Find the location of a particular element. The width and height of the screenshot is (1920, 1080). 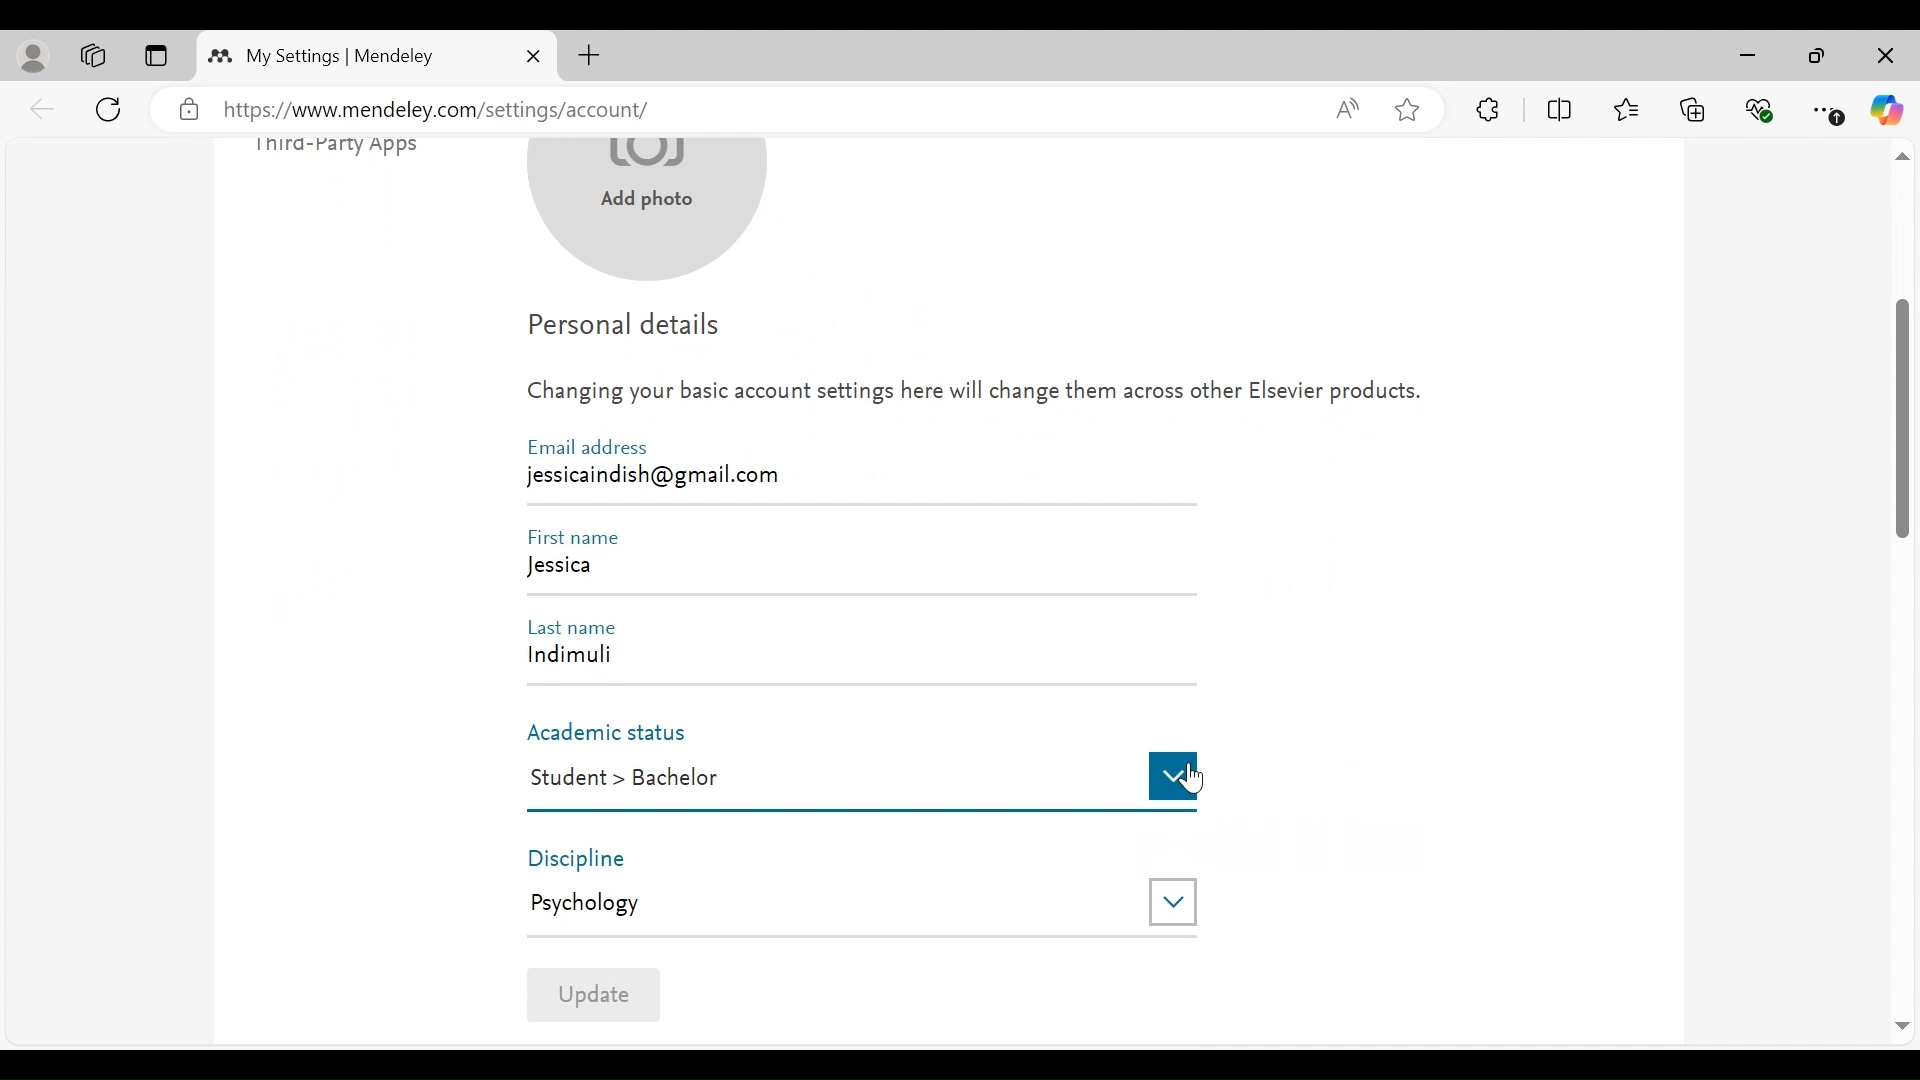

Vertical Scroll bar is located at coordinates (1903, 417).